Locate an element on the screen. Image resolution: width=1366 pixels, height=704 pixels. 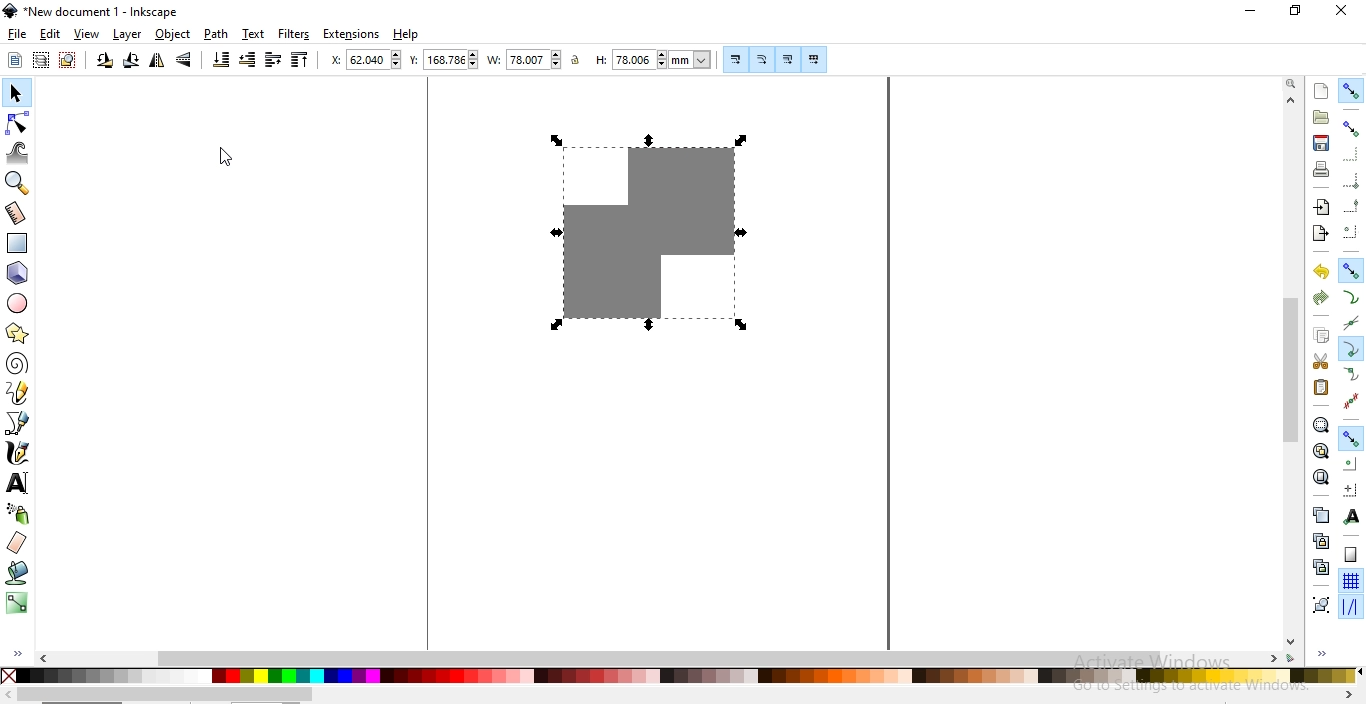
snap midpoints of line segments is located at coordinates (1350, 401).